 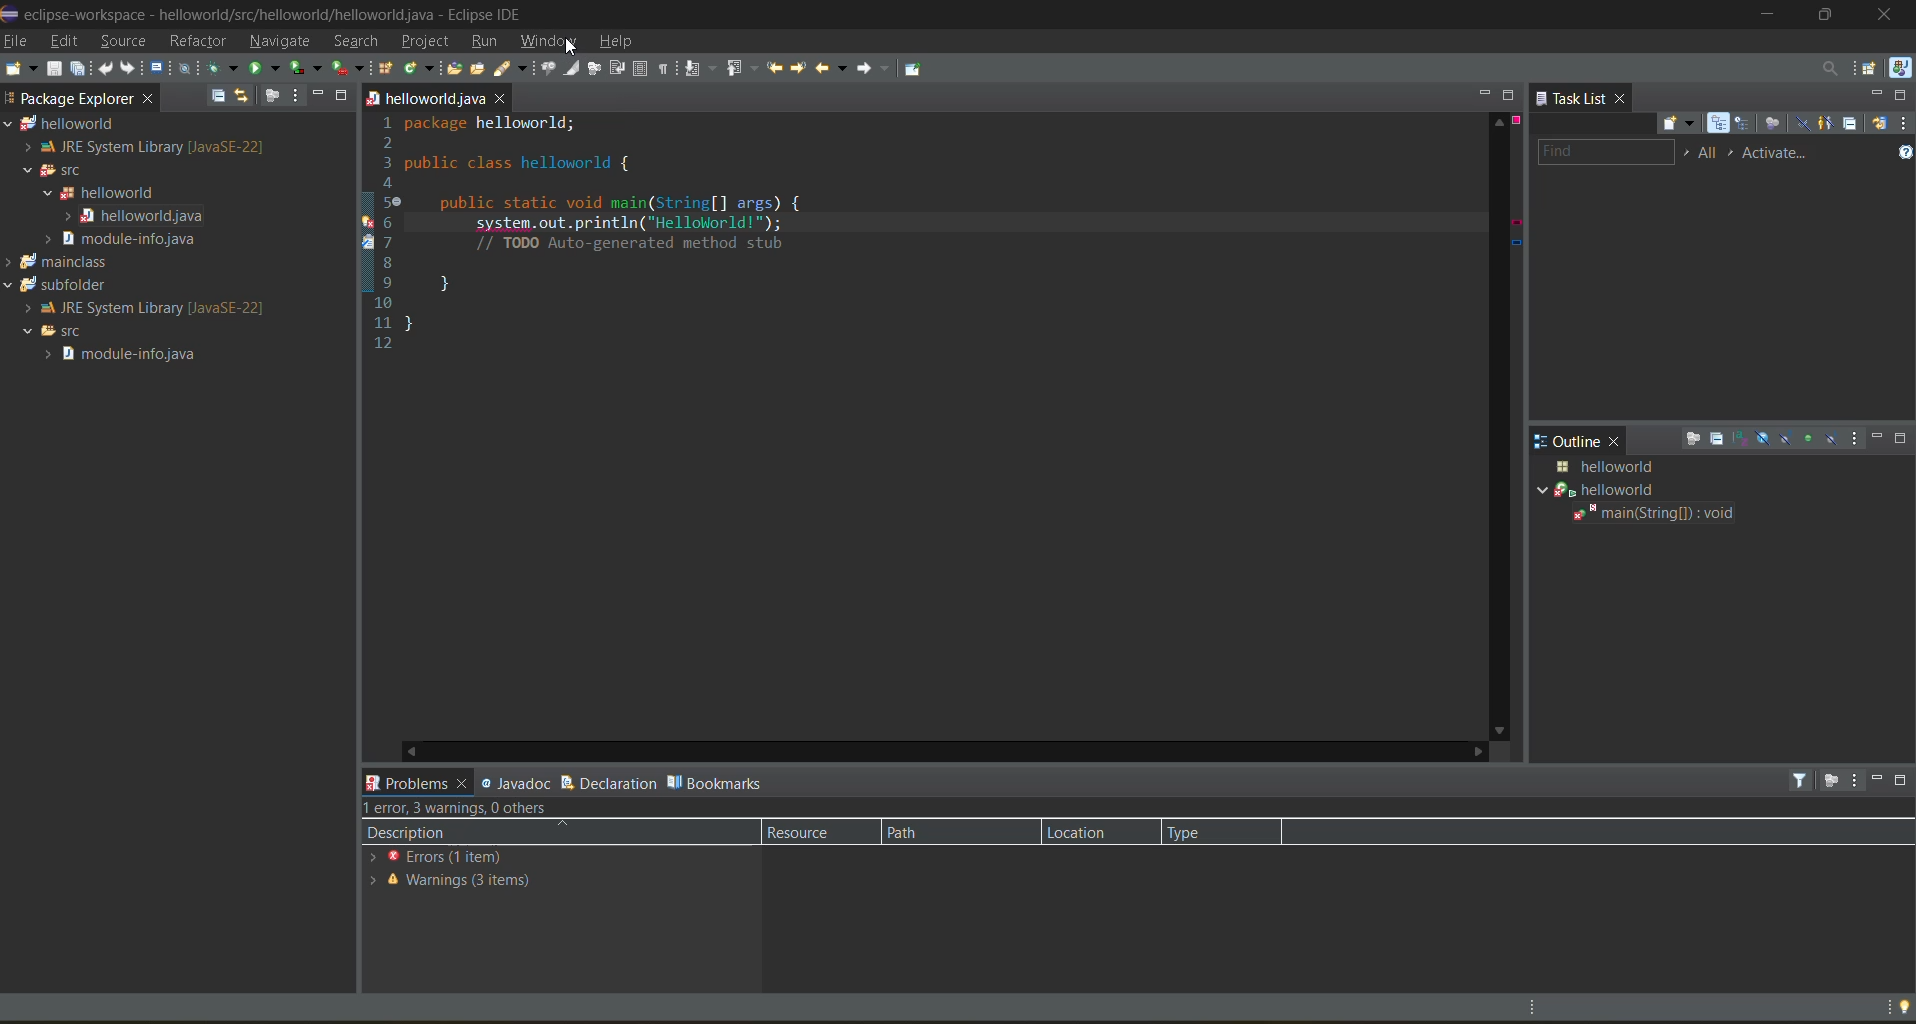 I want to click on helloworld, so click(x=1647, y=489).